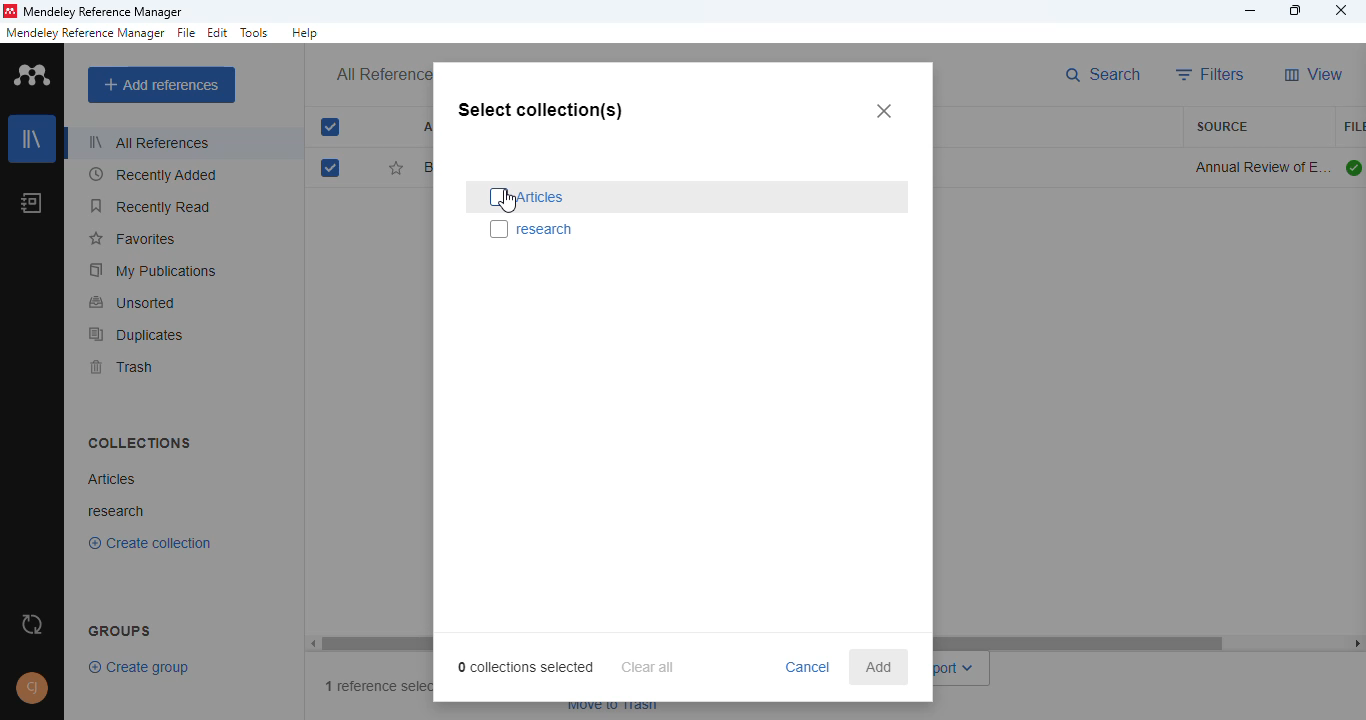 This screenshot has height=720, width=1366. Describe the element at coordinates (1297, 10) in the screenshot. I see `maximize` at that location.